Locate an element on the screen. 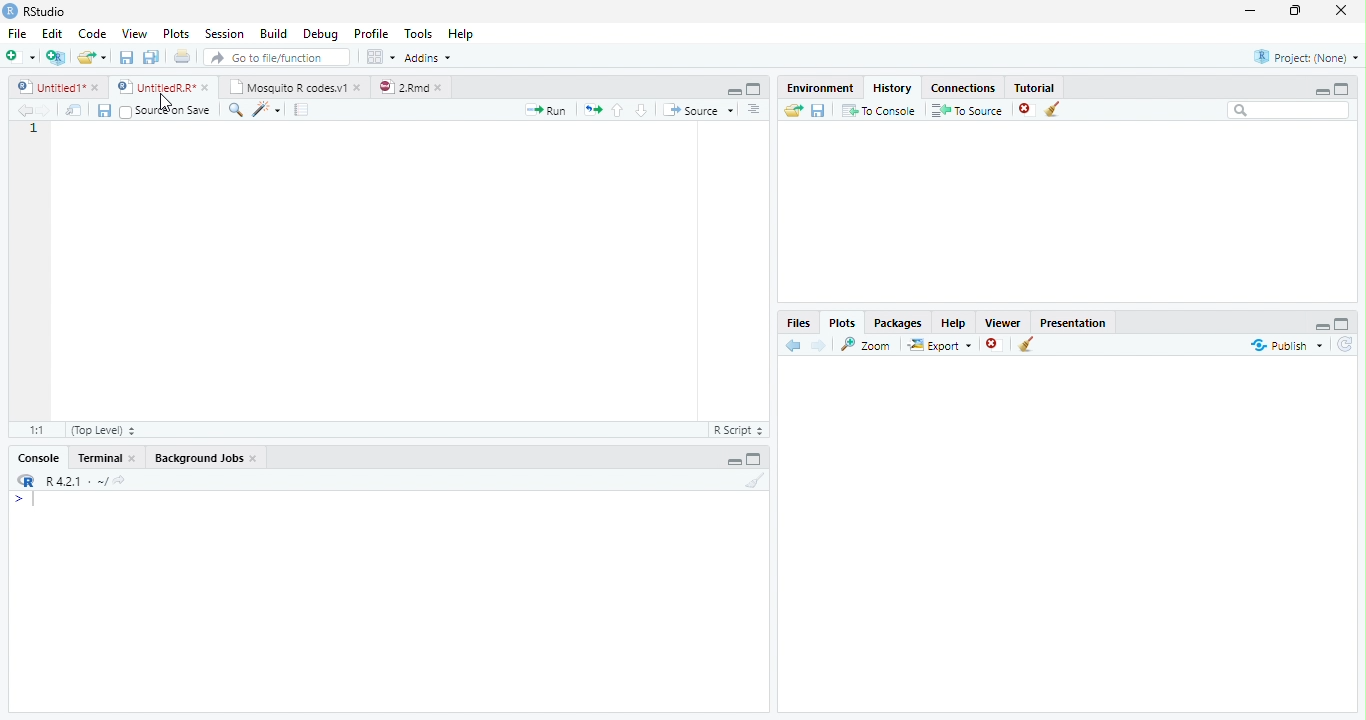 The height and width of the screenshot is (720, 1366). Console is located at coordinates (38, 457).